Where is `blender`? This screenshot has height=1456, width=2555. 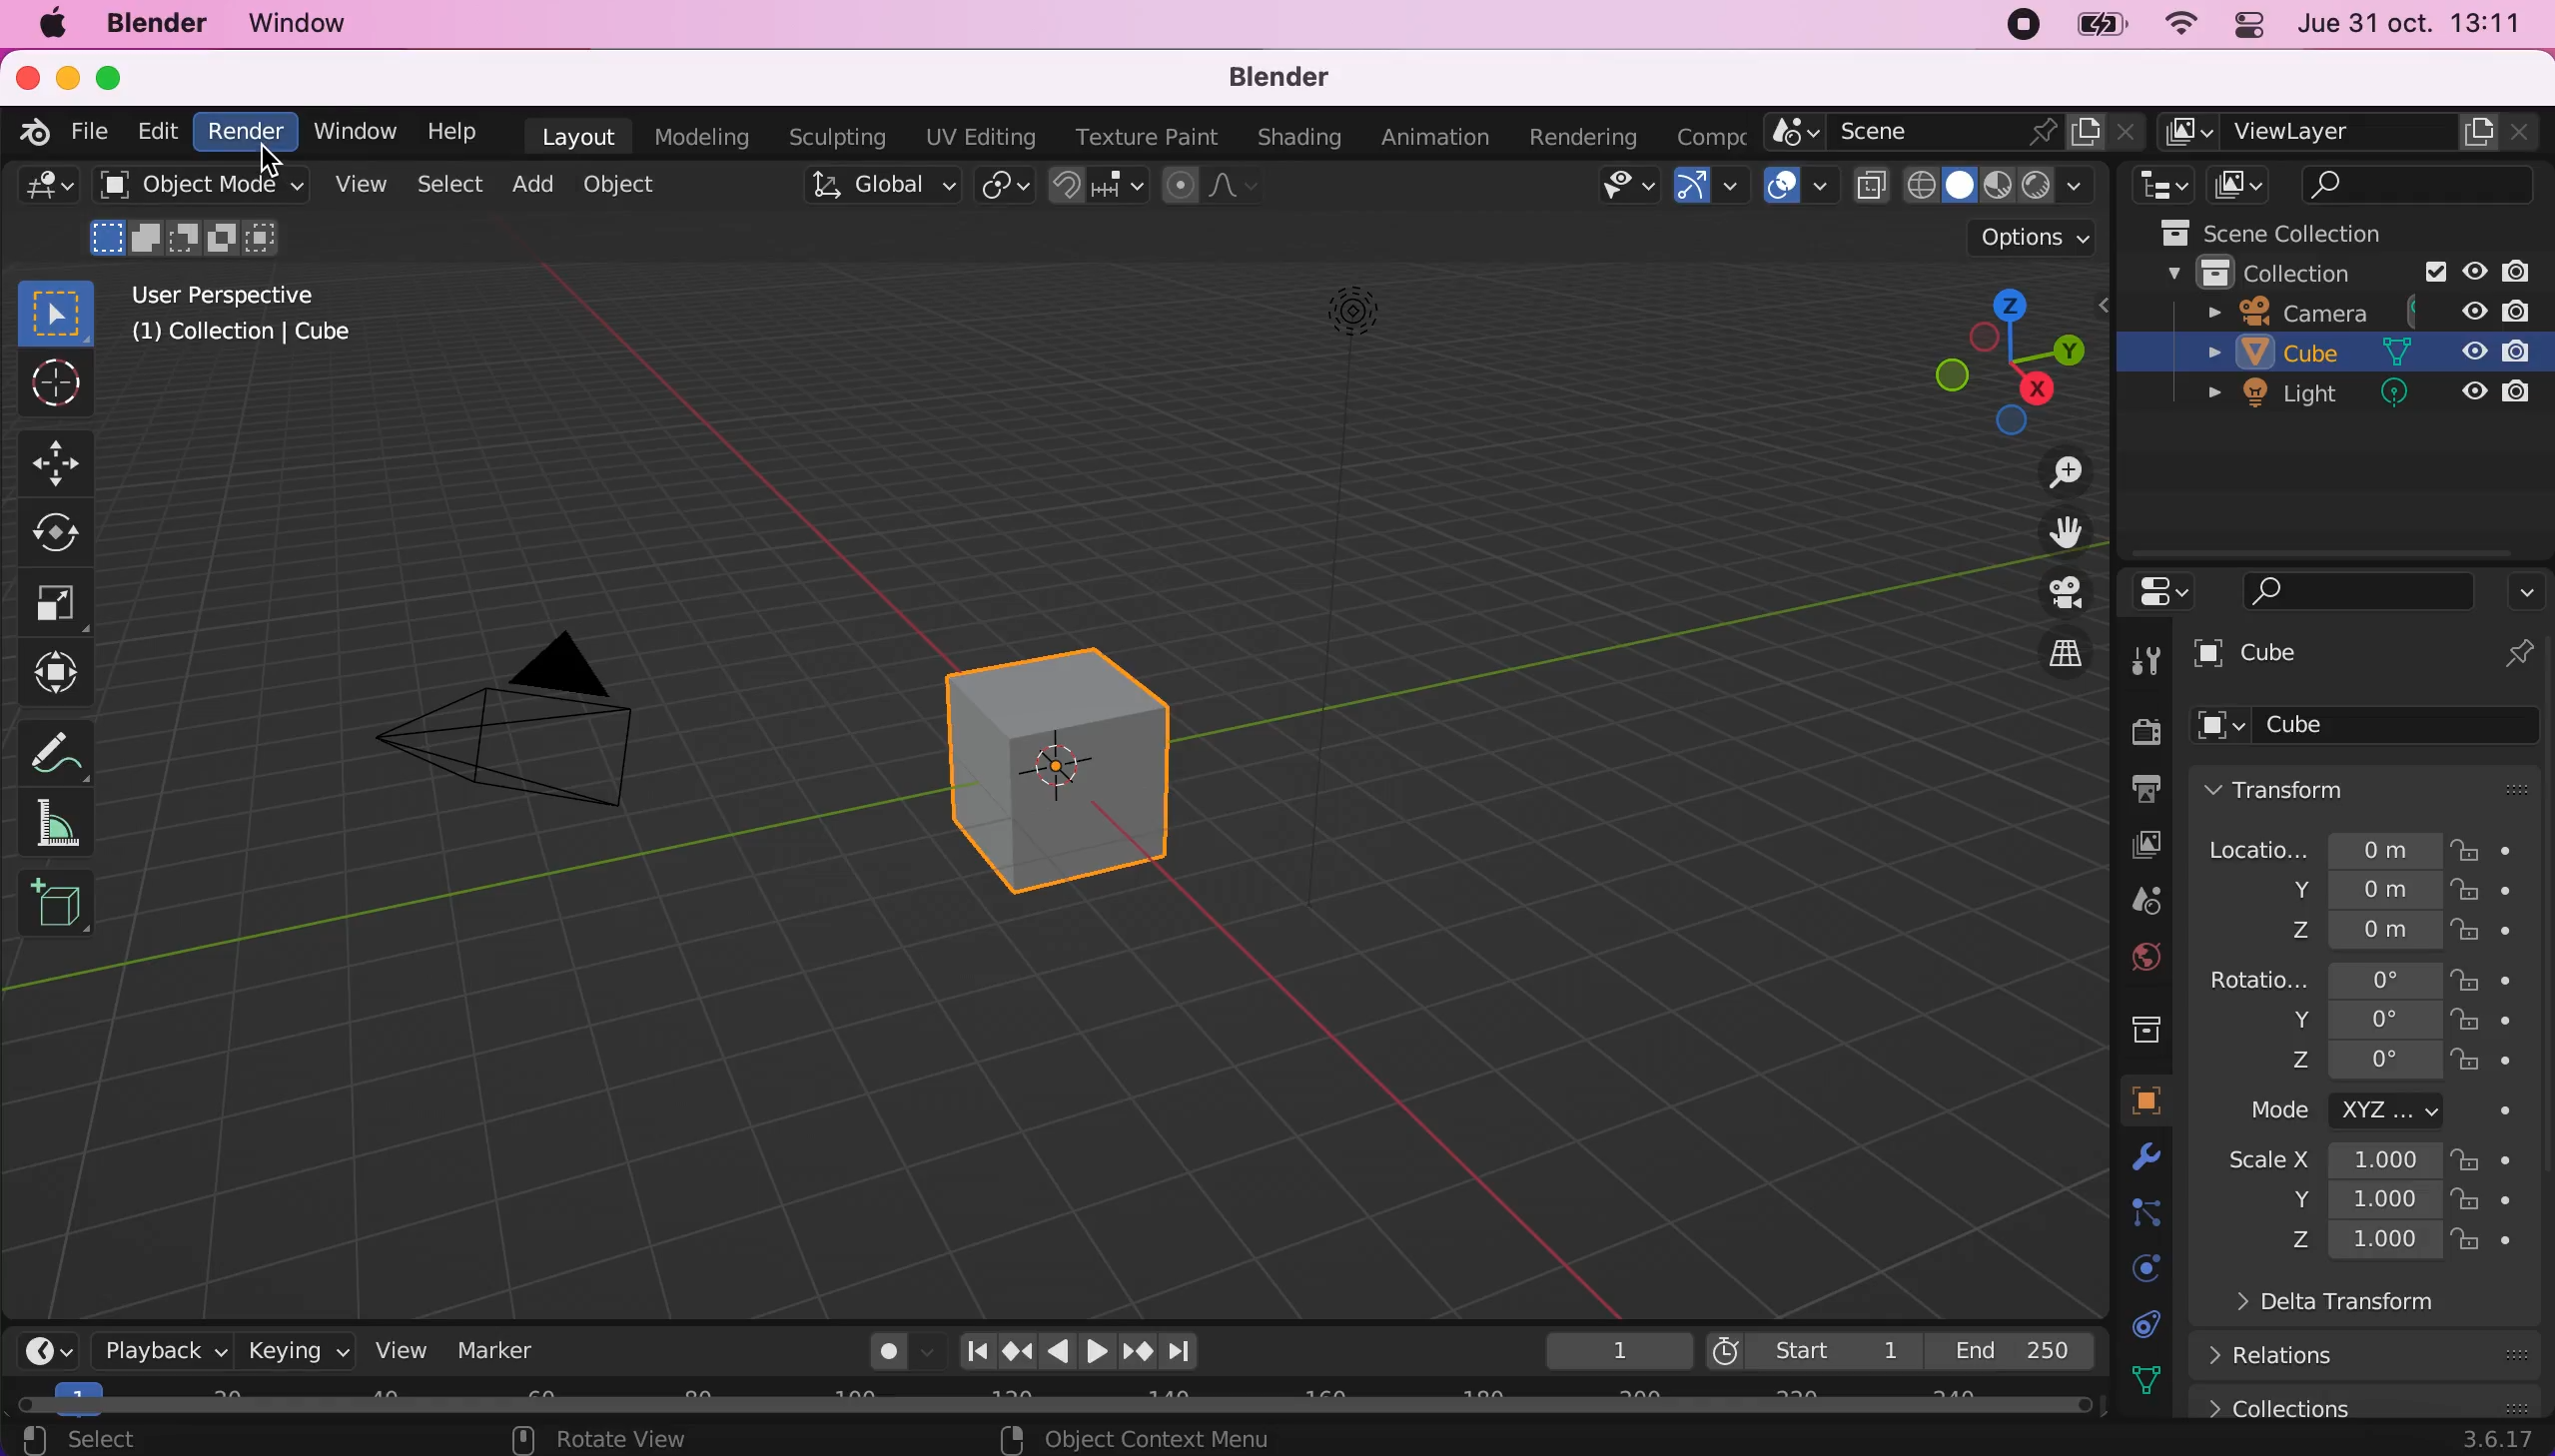 blender is located at coordinates (1292, 72).